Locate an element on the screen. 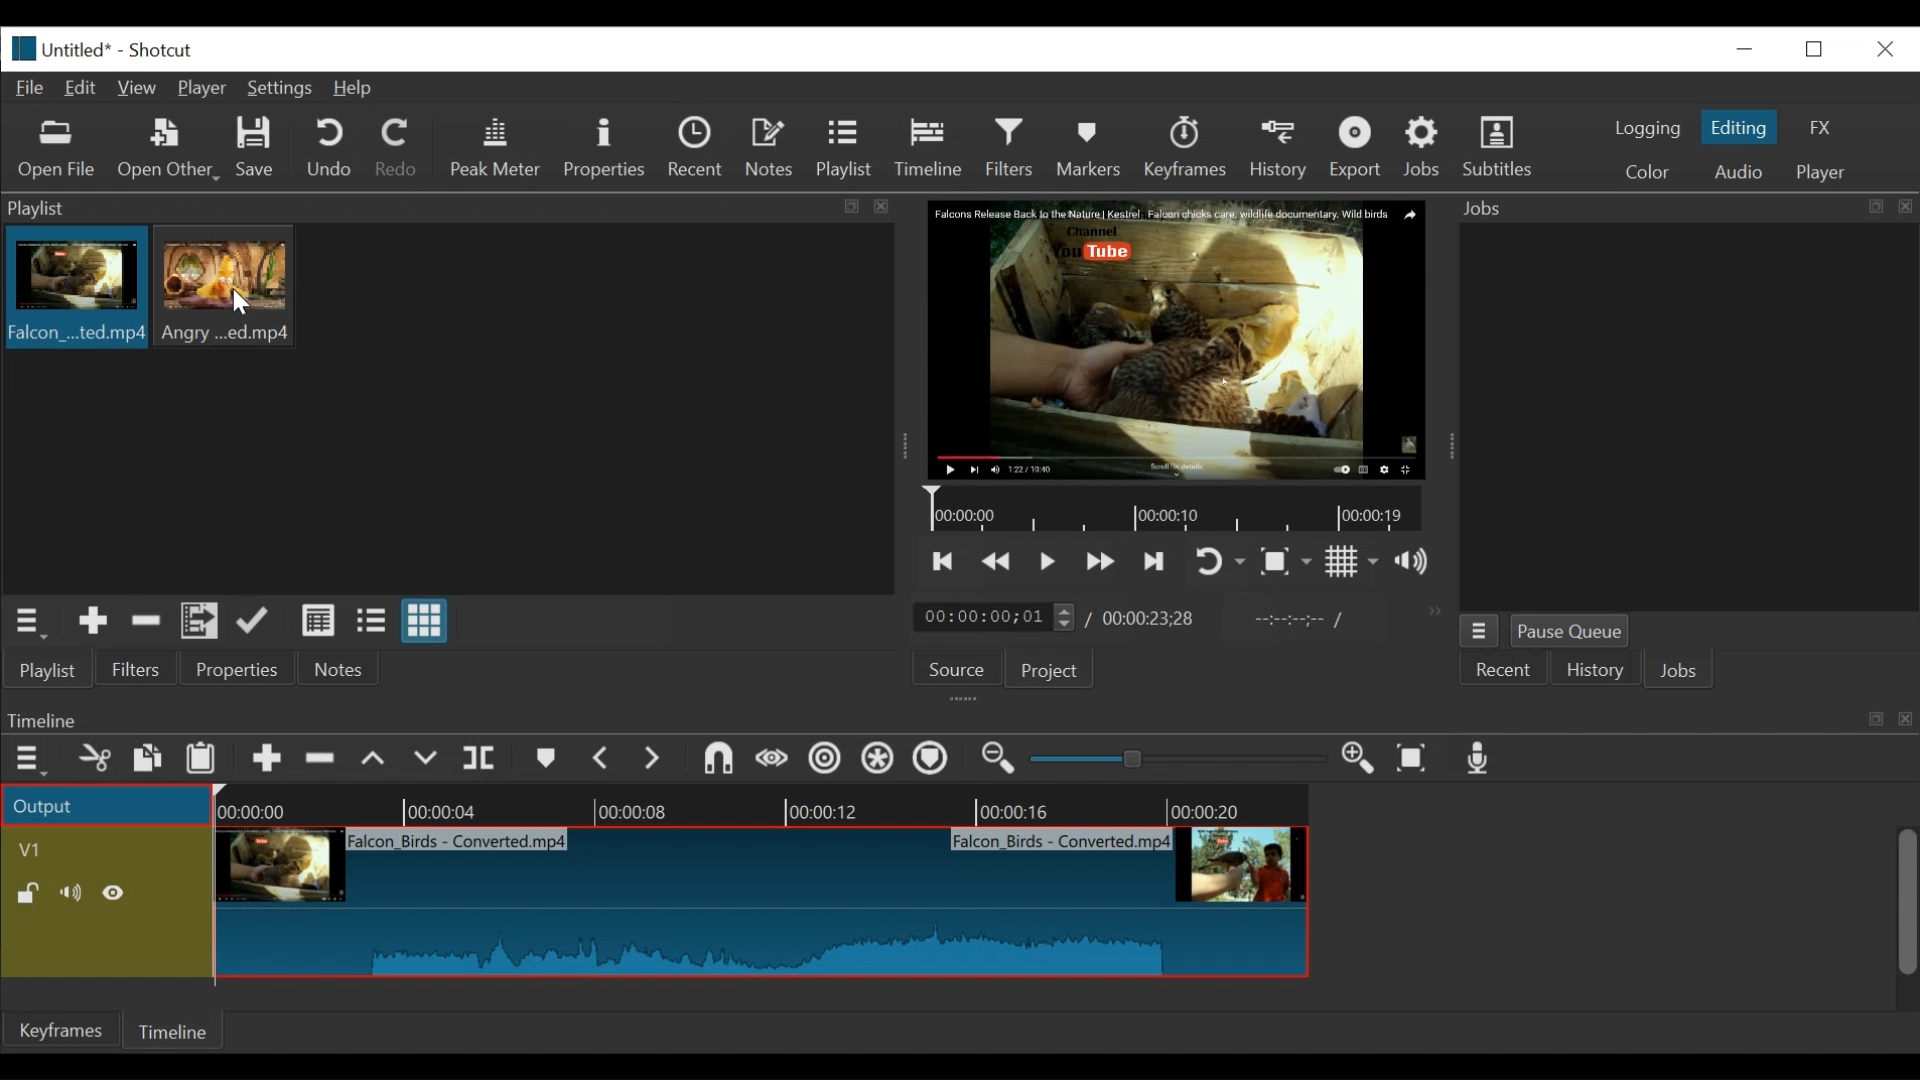 The height and width of the screenshot is (1080, 1920). File name is located at coordinates (80, 52).